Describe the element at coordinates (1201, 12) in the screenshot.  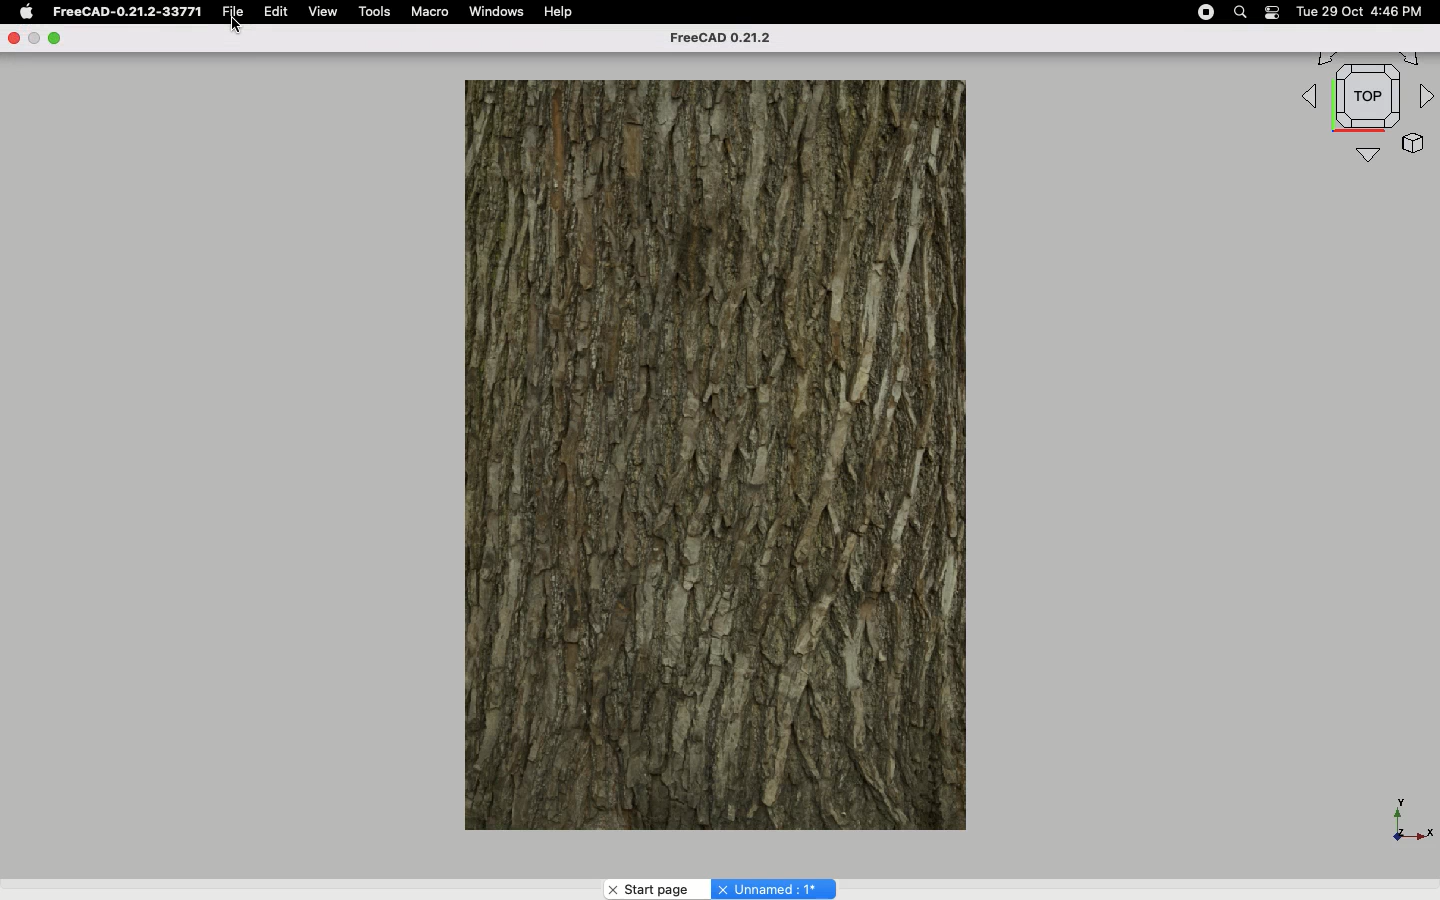
I see `Record` at that location.